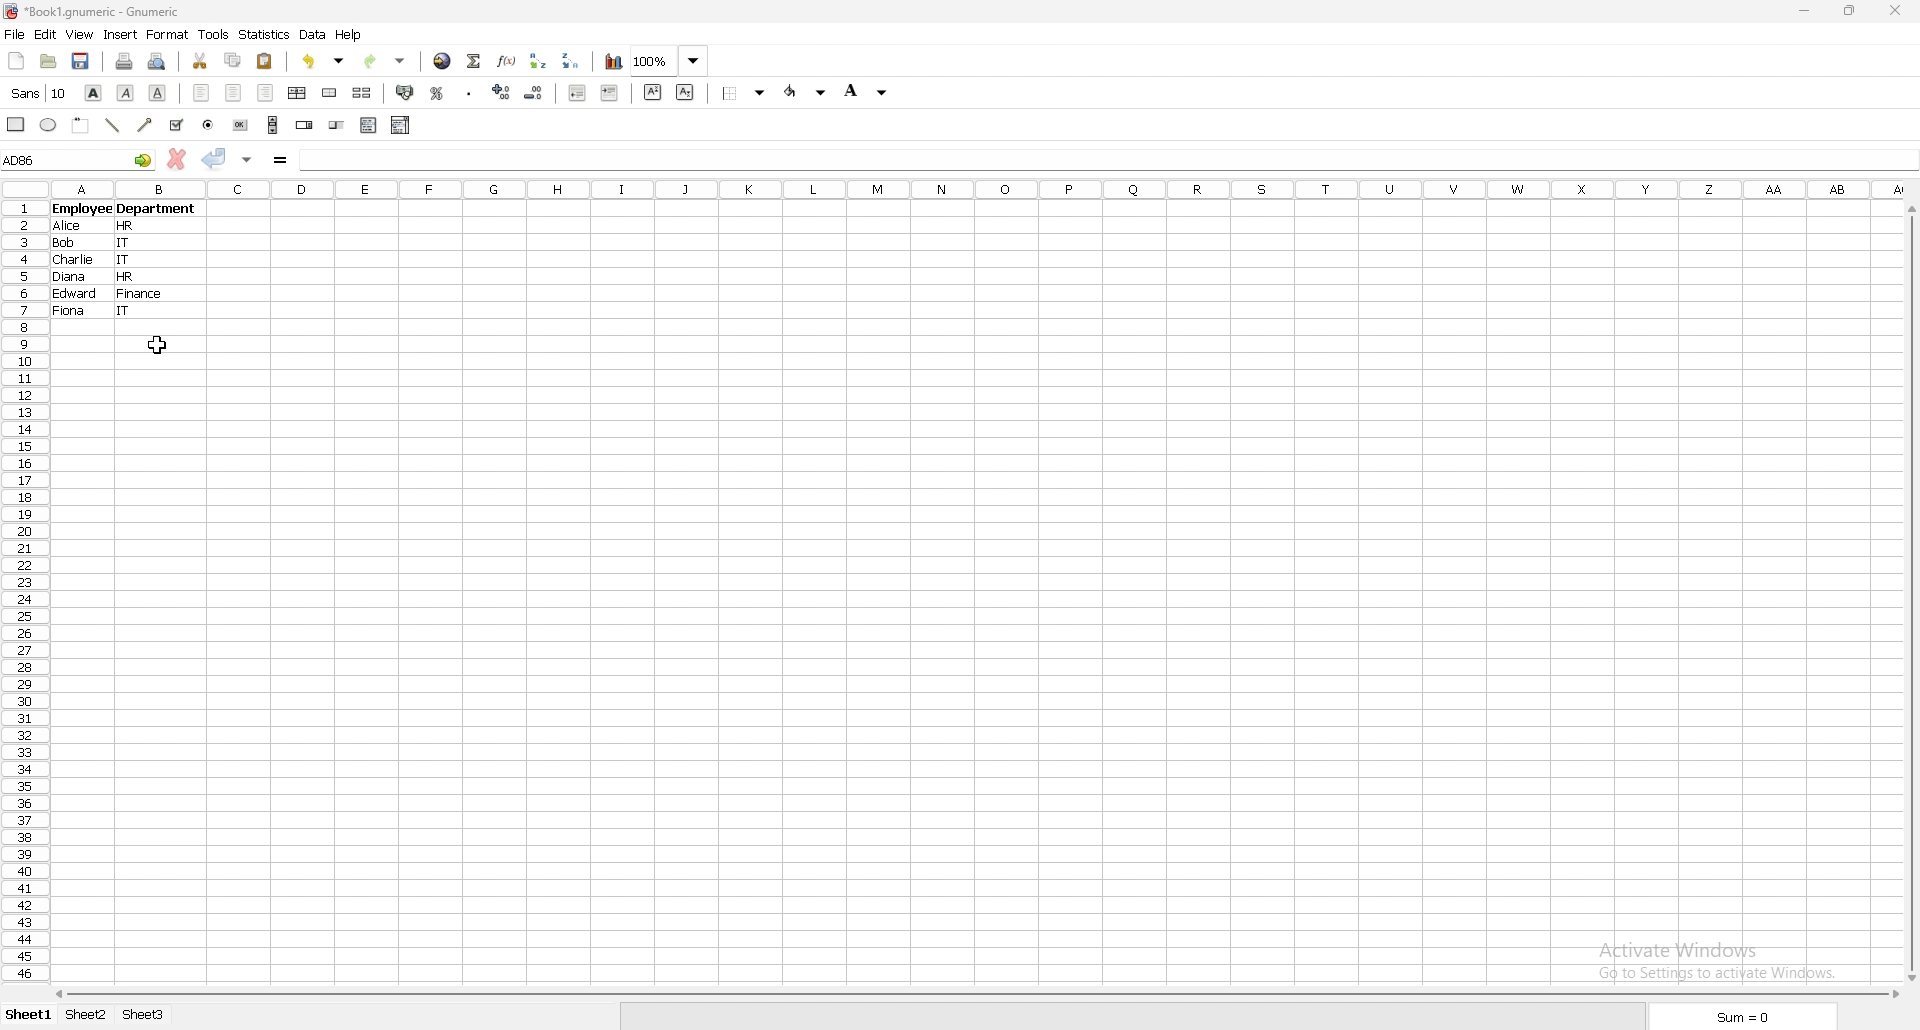  I want to click on centre horizontally, so click(298, 94).